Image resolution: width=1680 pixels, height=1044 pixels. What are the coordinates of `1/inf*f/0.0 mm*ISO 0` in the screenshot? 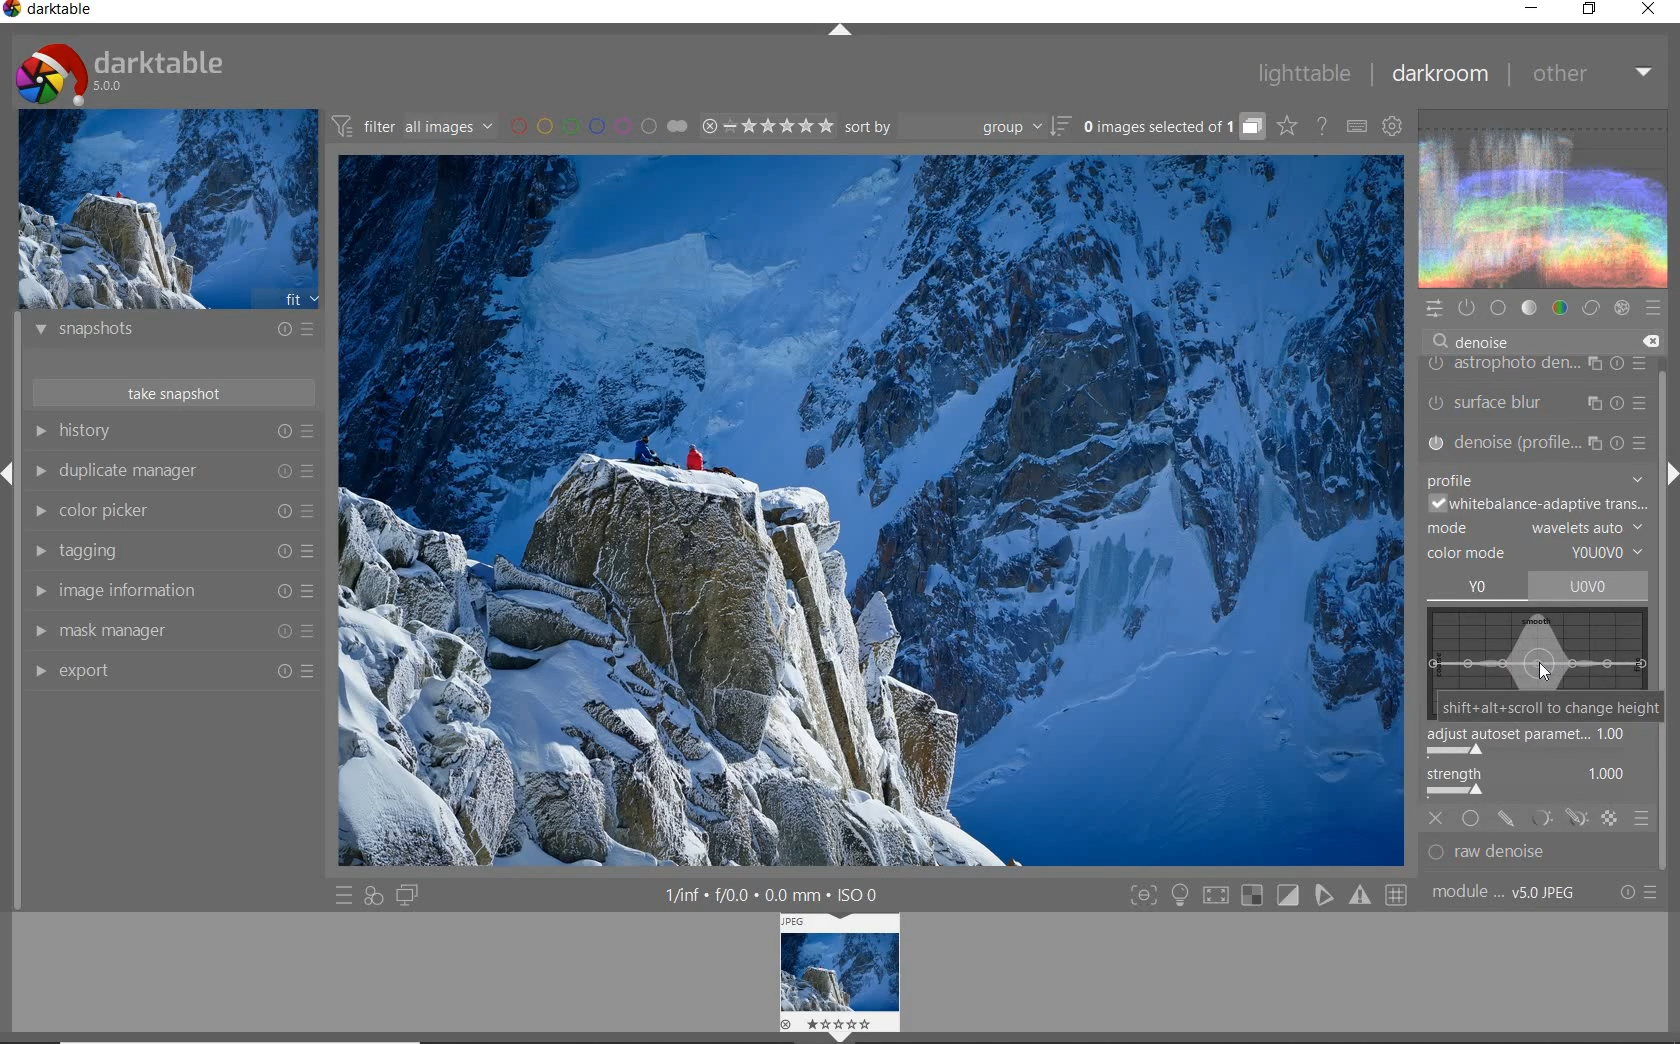 It's located at (779, 894).